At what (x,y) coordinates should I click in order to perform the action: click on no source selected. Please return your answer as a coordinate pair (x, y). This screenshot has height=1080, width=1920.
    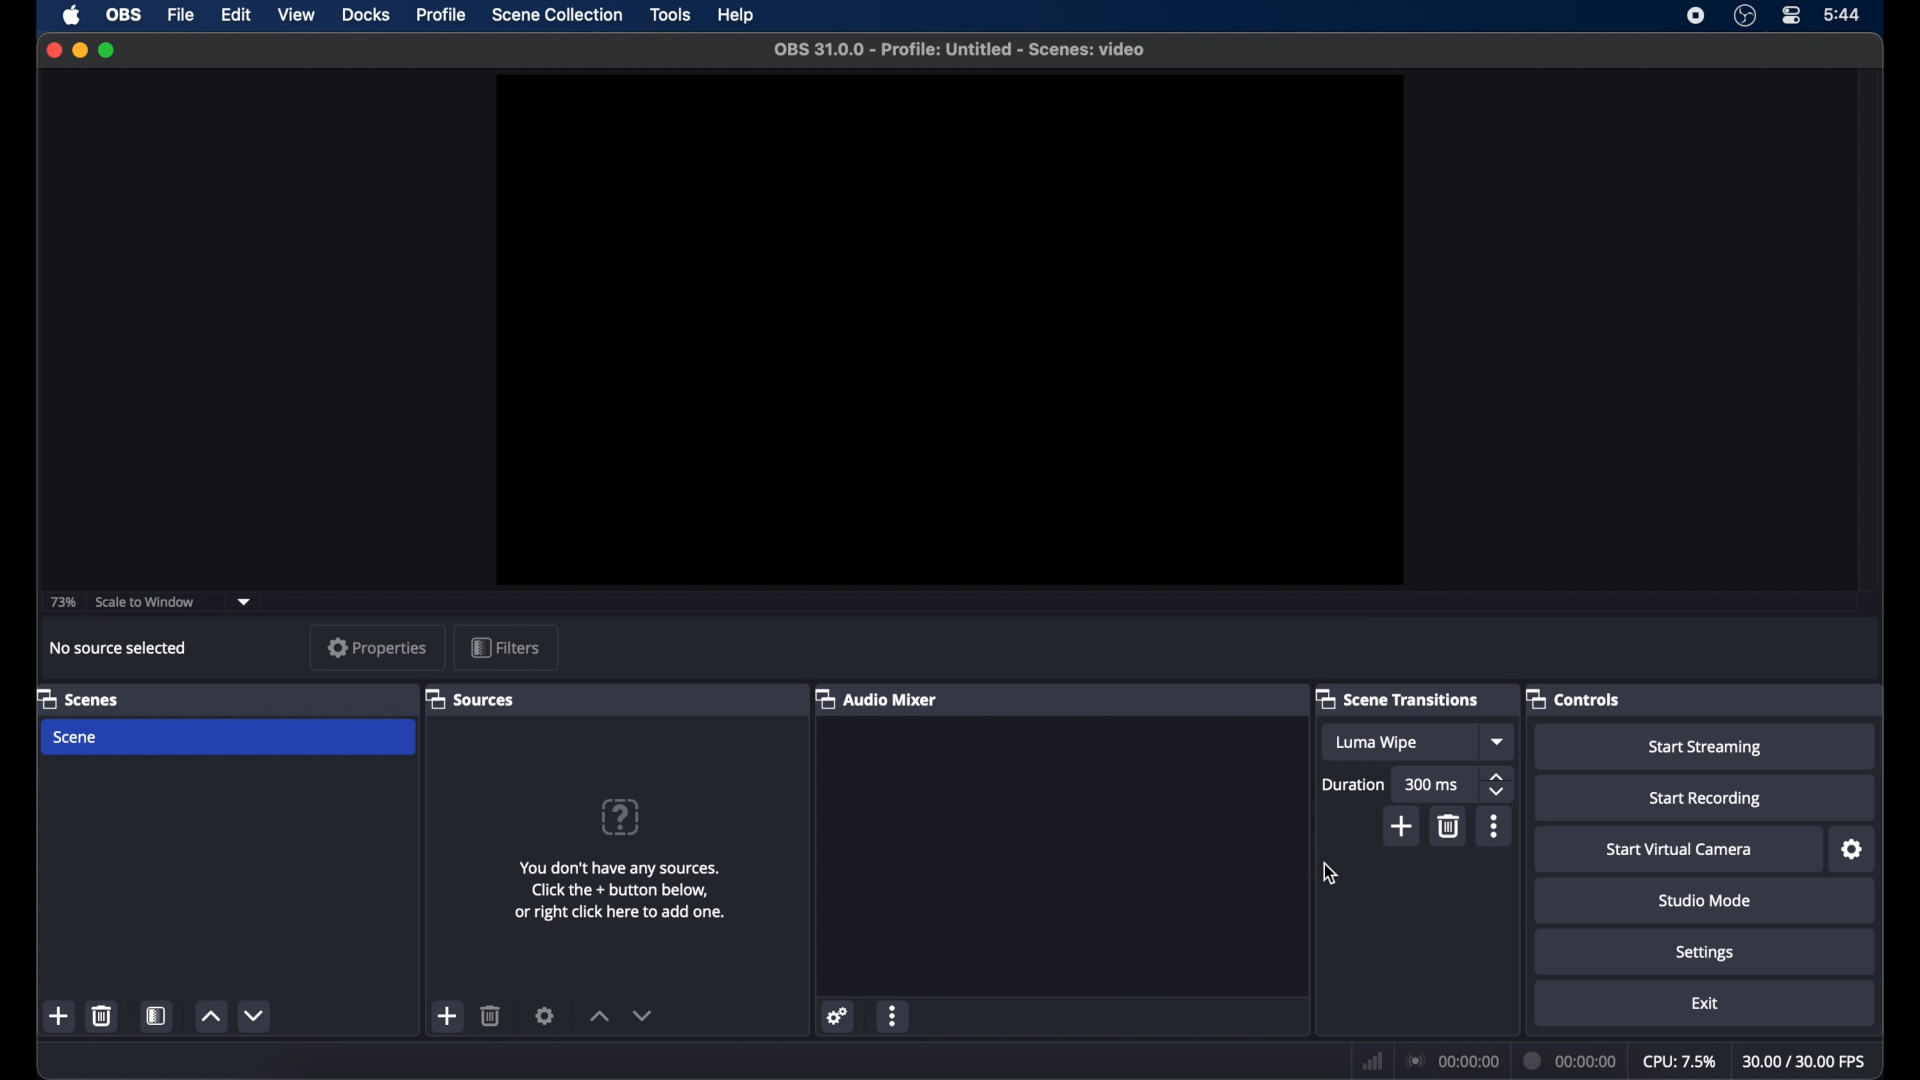
    Looking at the image, I should click on (118, 647).